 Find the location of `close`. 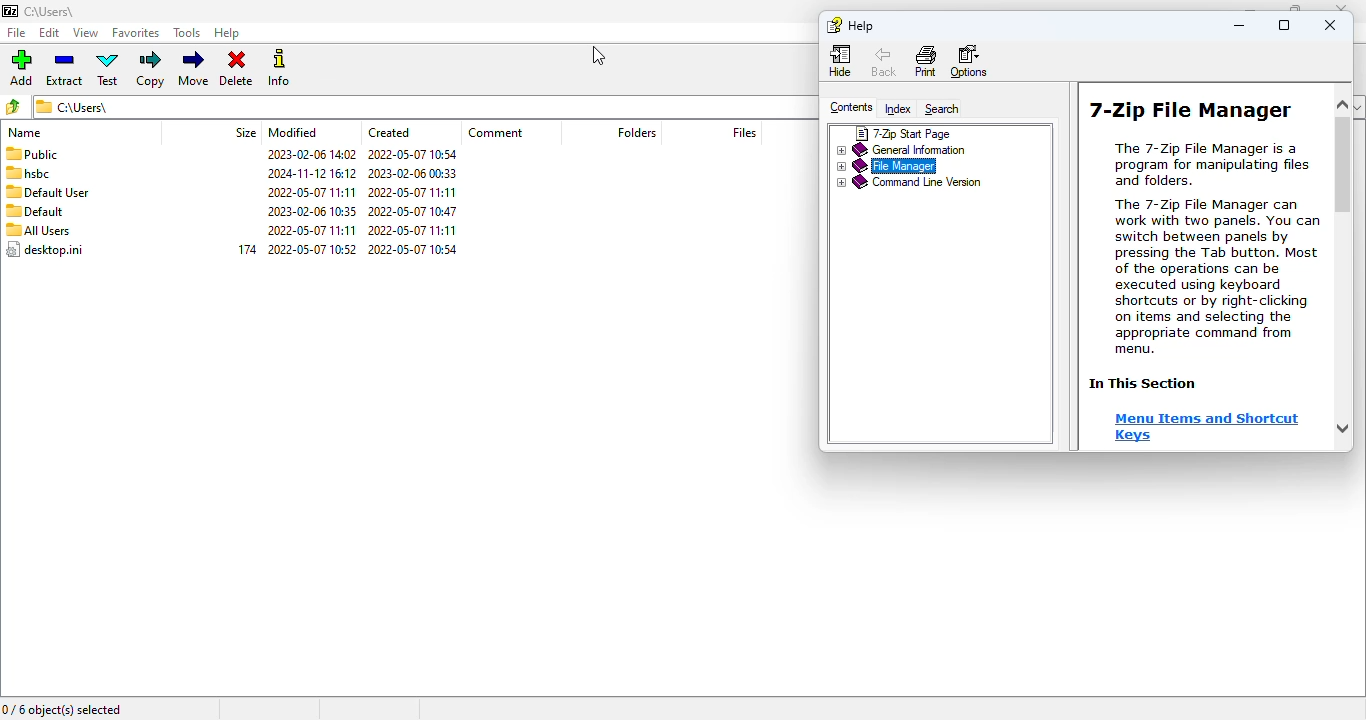

close is located at coordinates (1341, 10).